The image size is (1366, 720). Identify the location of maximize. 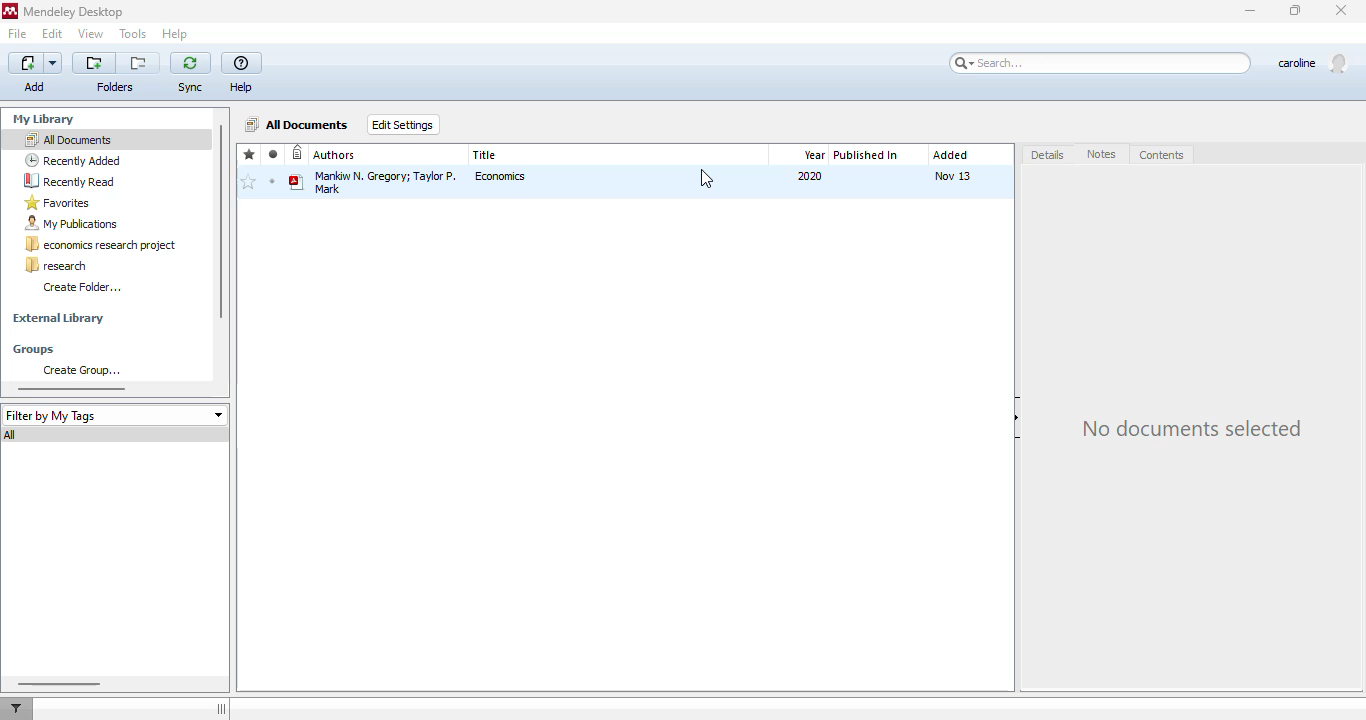
(1296, 10).